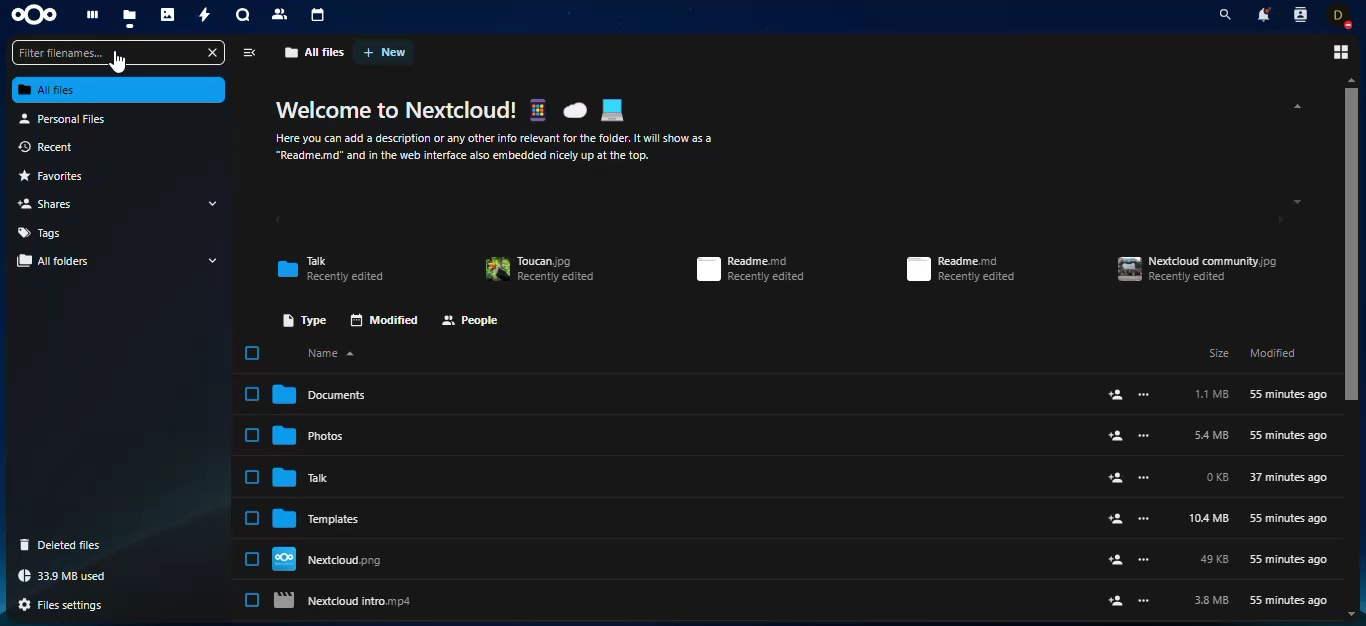  What do you see at coordinates (44, 232) in the screenshot?
I see `tags` at bounding box center [44, 232].